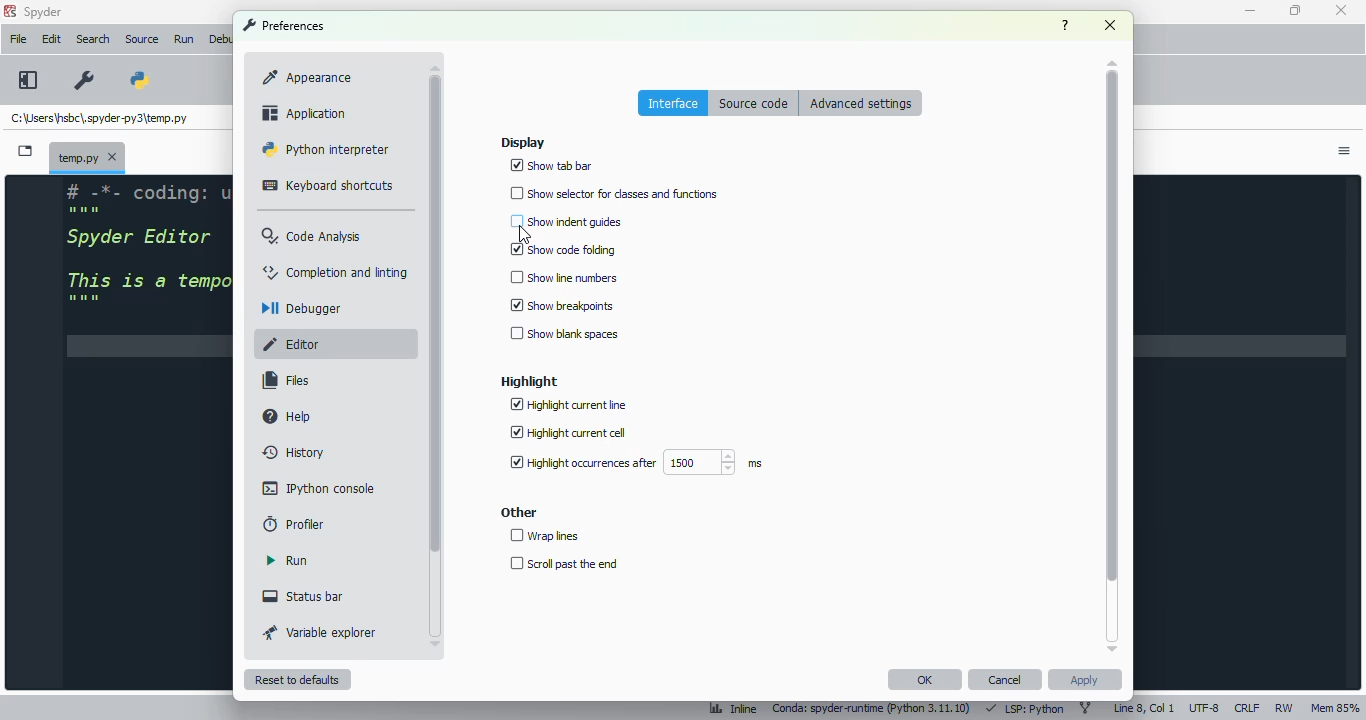 The image size is (1366, 720). Describe the element at coordinates (1006, 680) in the screenshot. I see `cancel` at that location.